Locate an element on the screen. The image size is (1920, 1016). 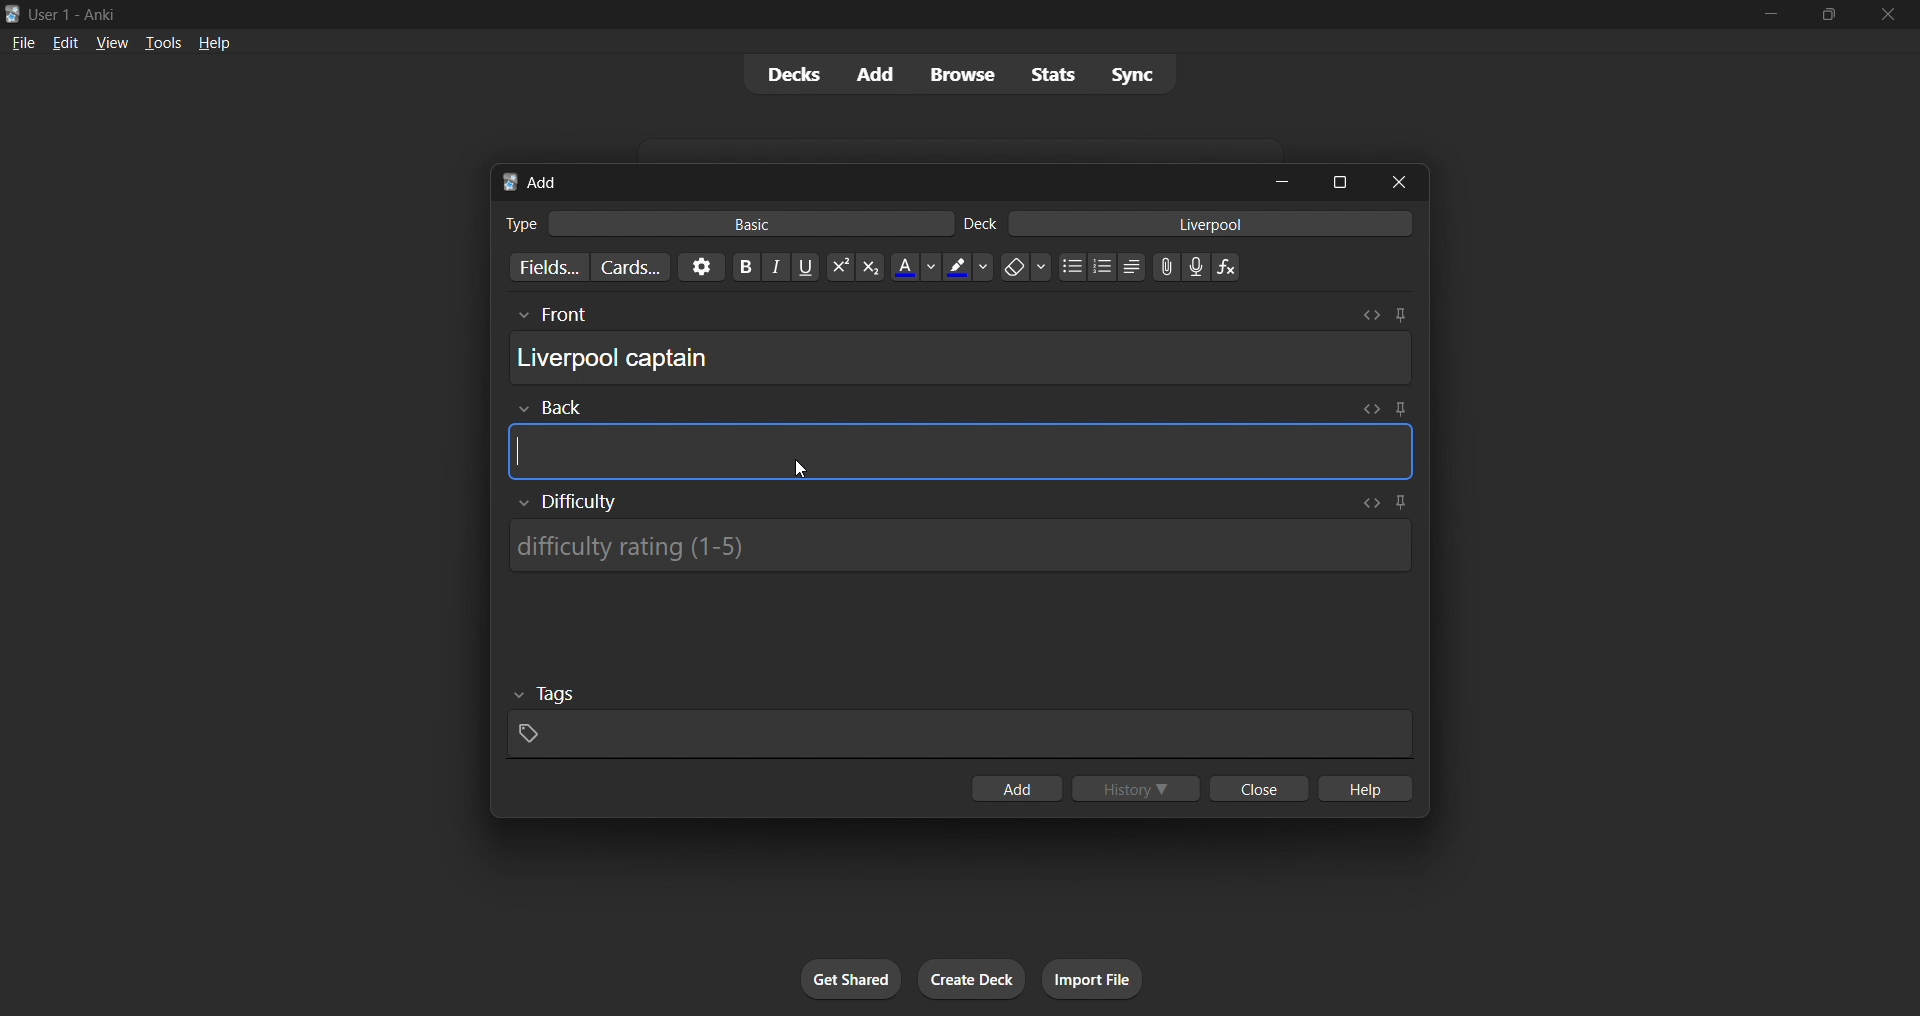
decks is located at coordinates (791, 75).